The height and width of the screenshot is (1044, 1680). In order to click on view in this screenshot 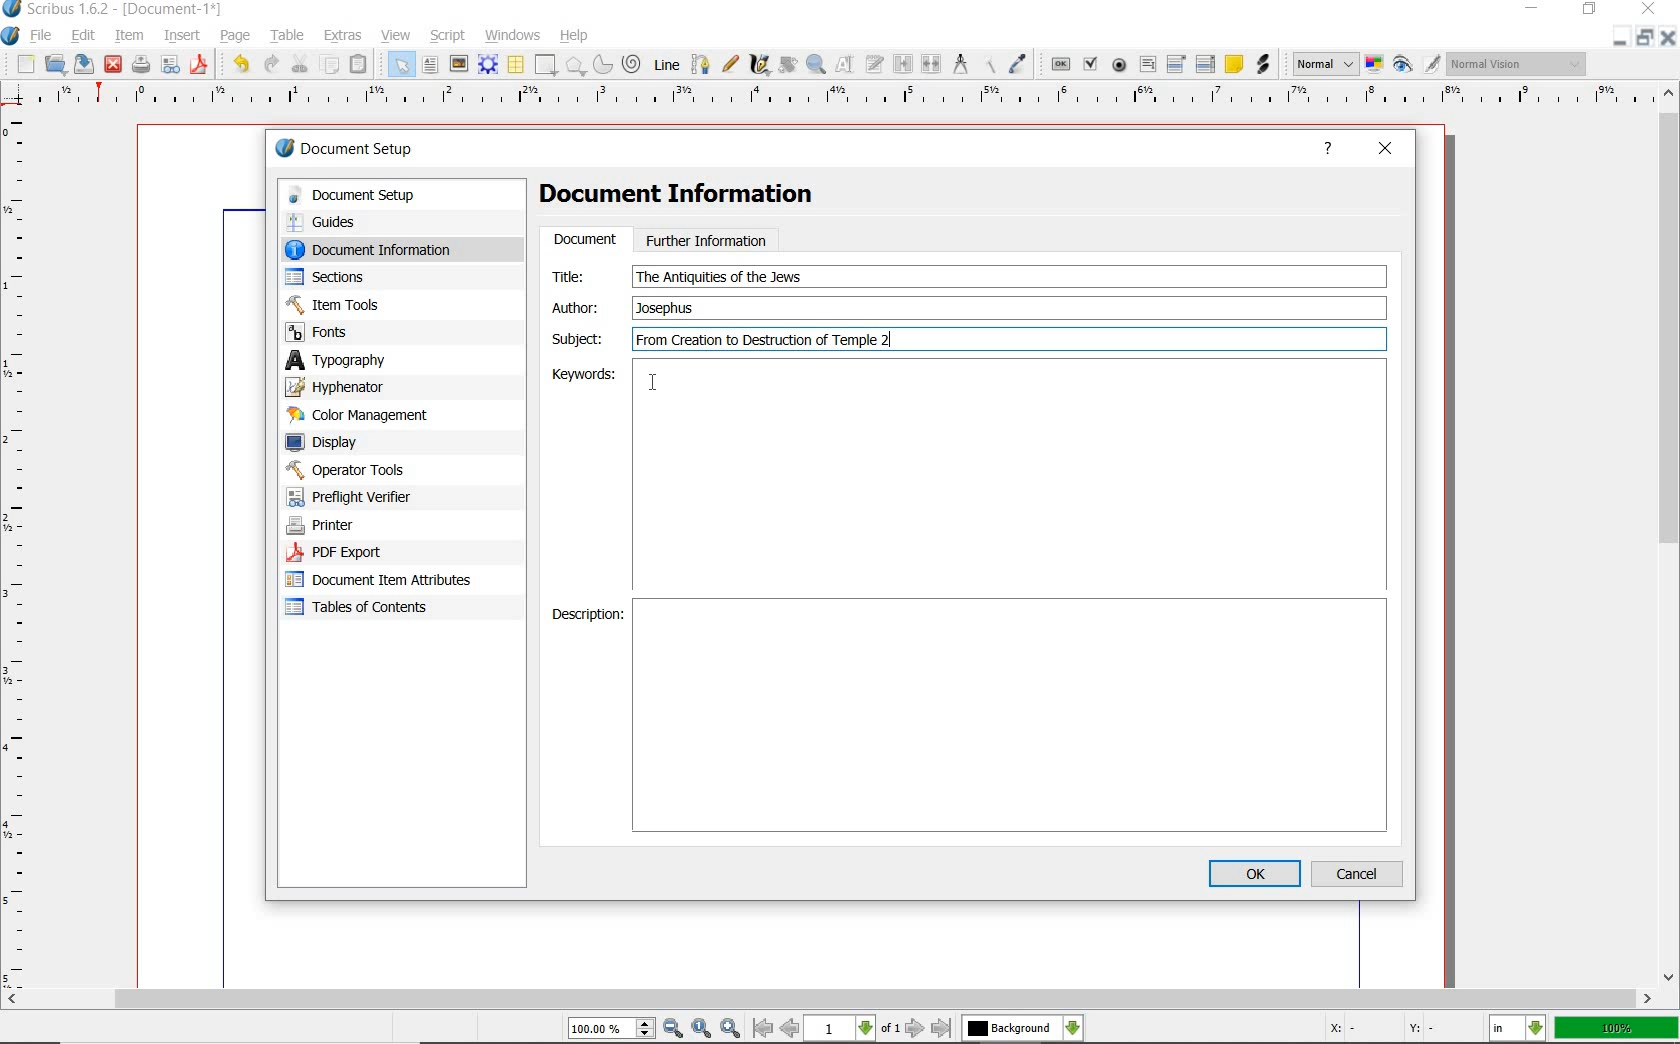, I will do `click(395, 35)`.